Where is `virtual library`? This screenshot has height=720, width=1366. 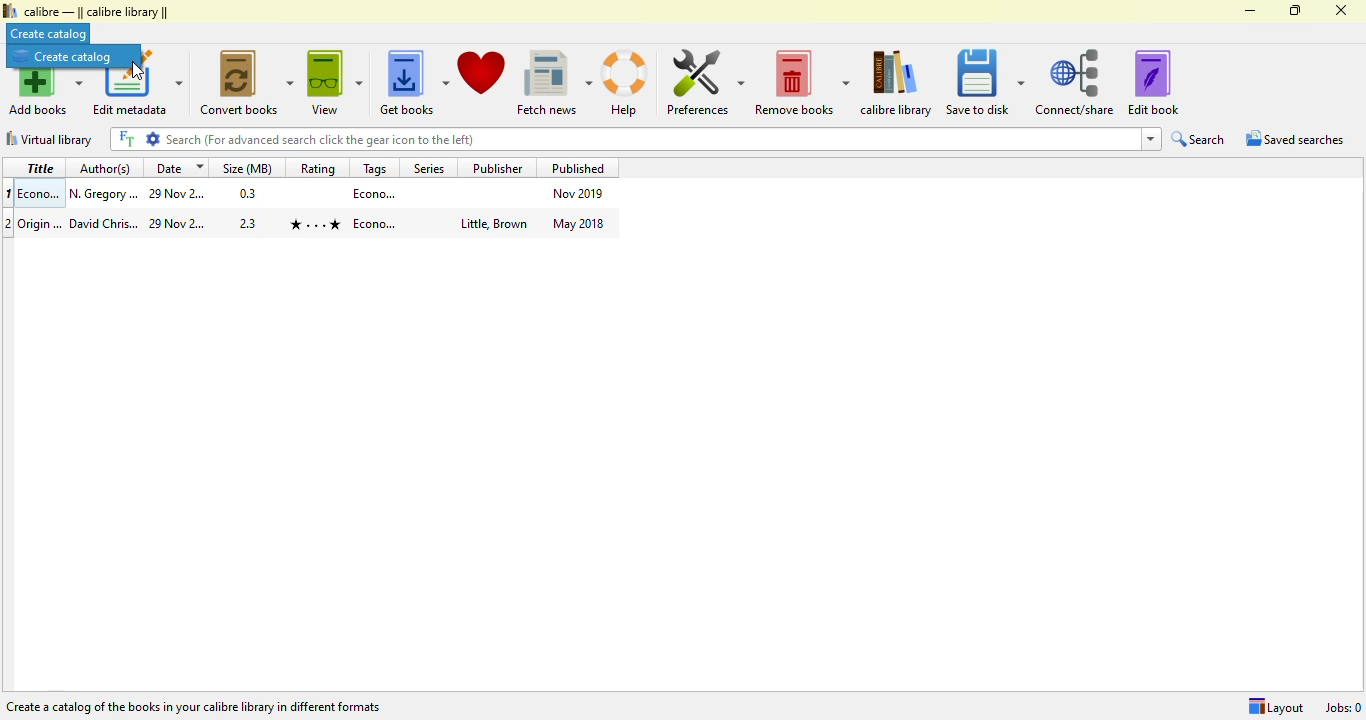
virtual library is located at coordinates (49, 138).